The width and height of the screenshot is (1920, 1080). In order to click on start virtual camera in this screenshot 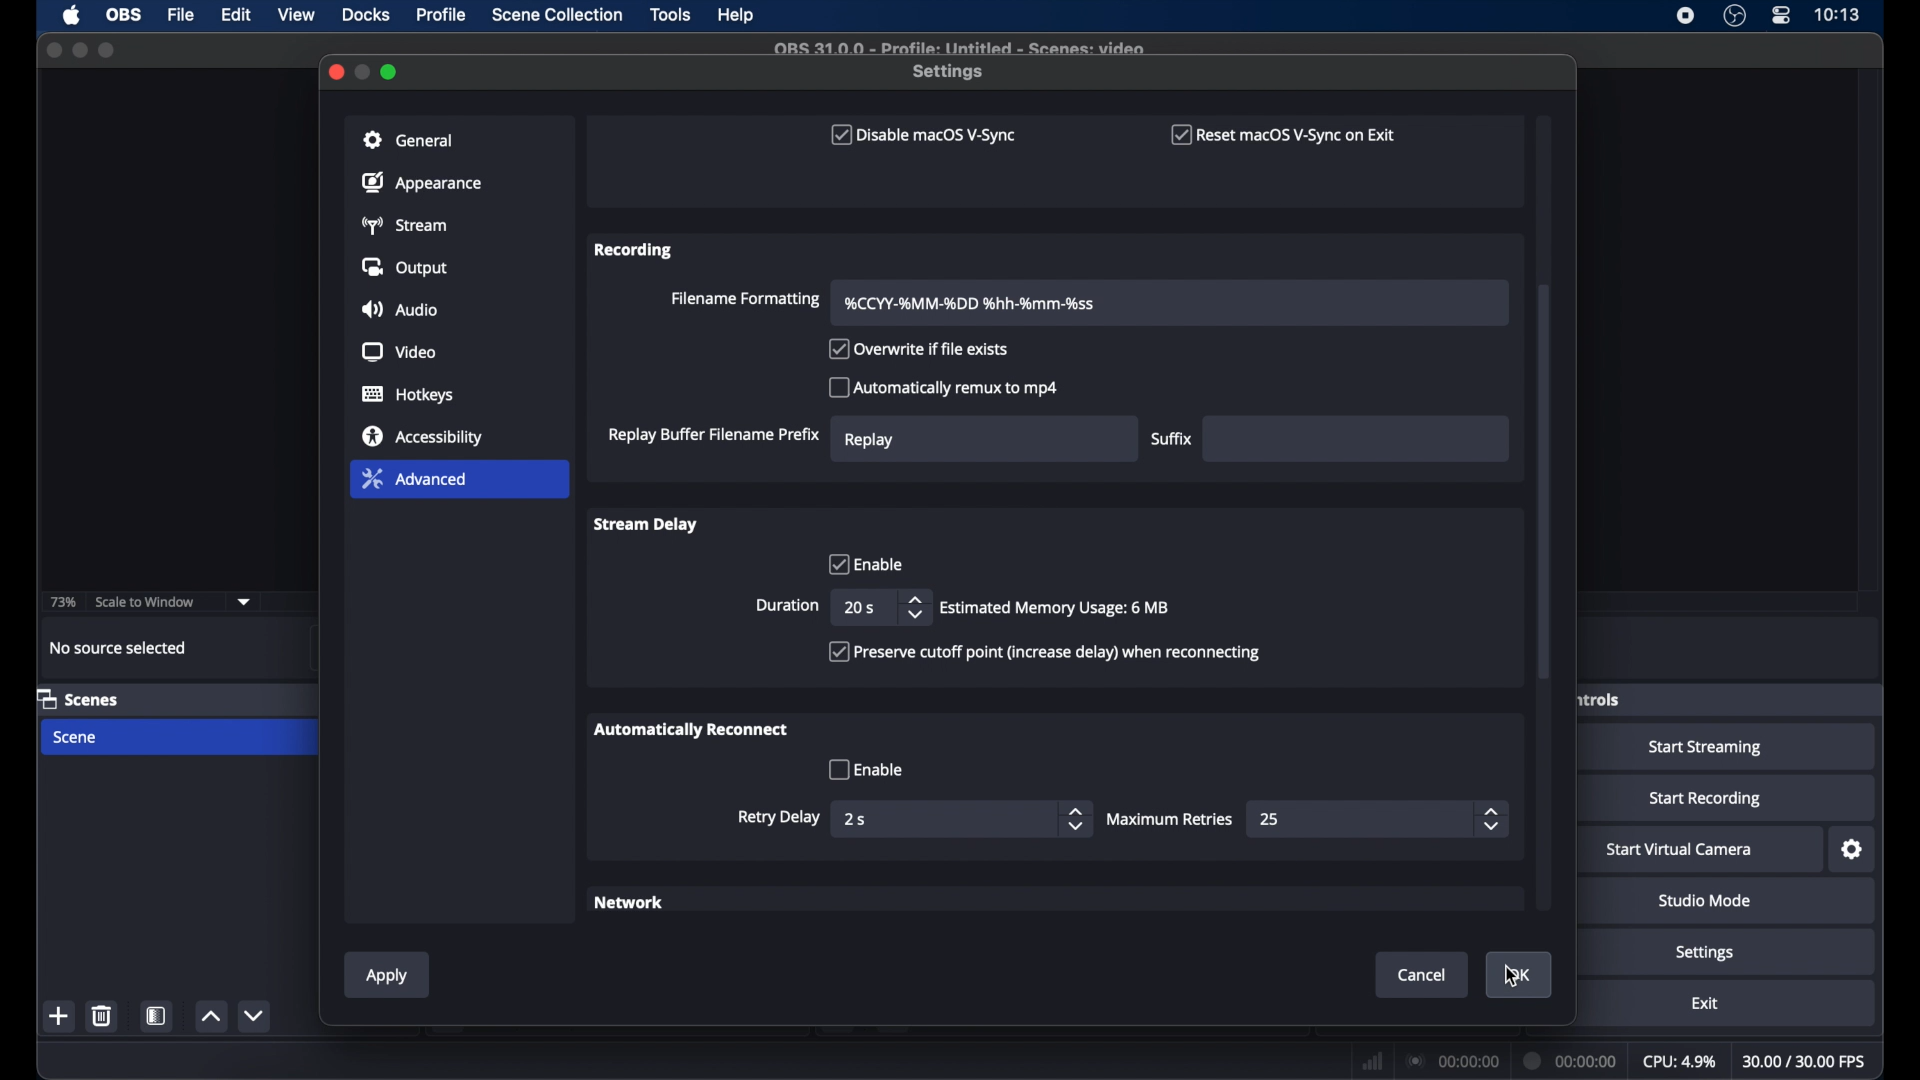, I will do `click(1680, 850)`.